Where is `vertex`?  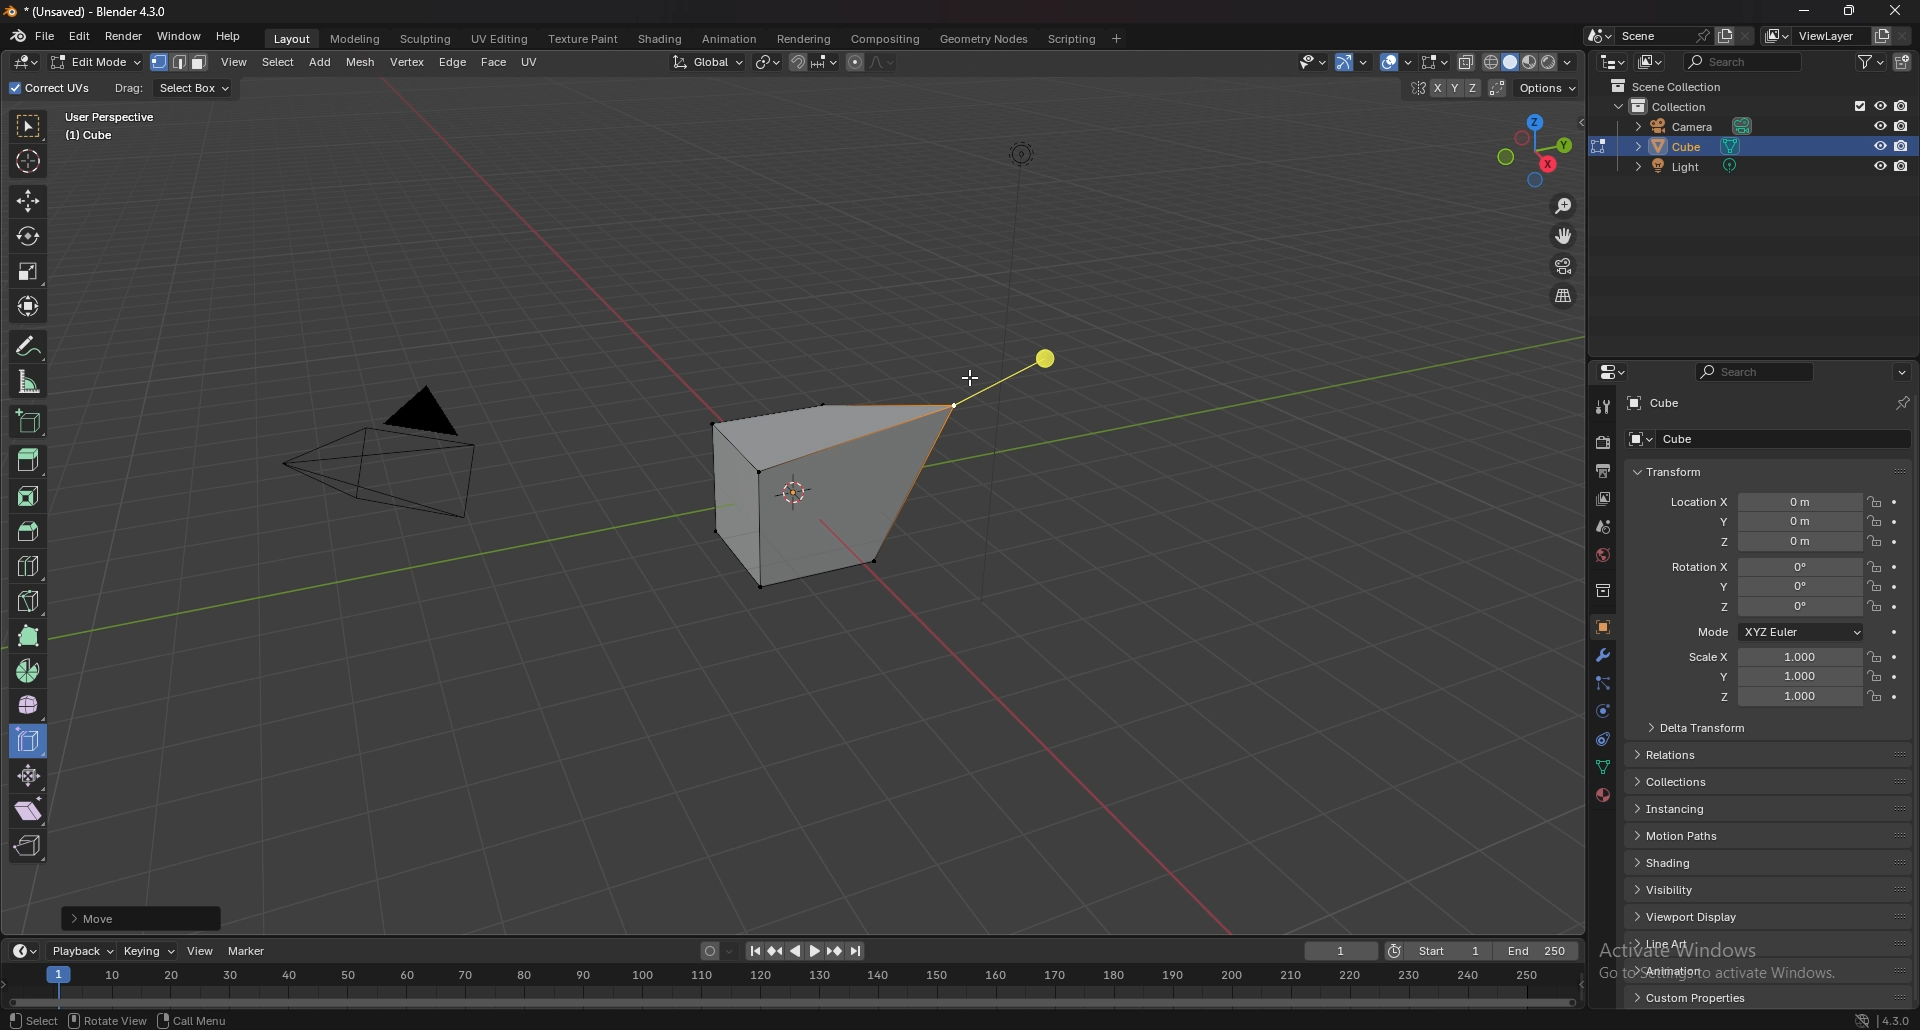
vertex is located at coordinates (408, 64).